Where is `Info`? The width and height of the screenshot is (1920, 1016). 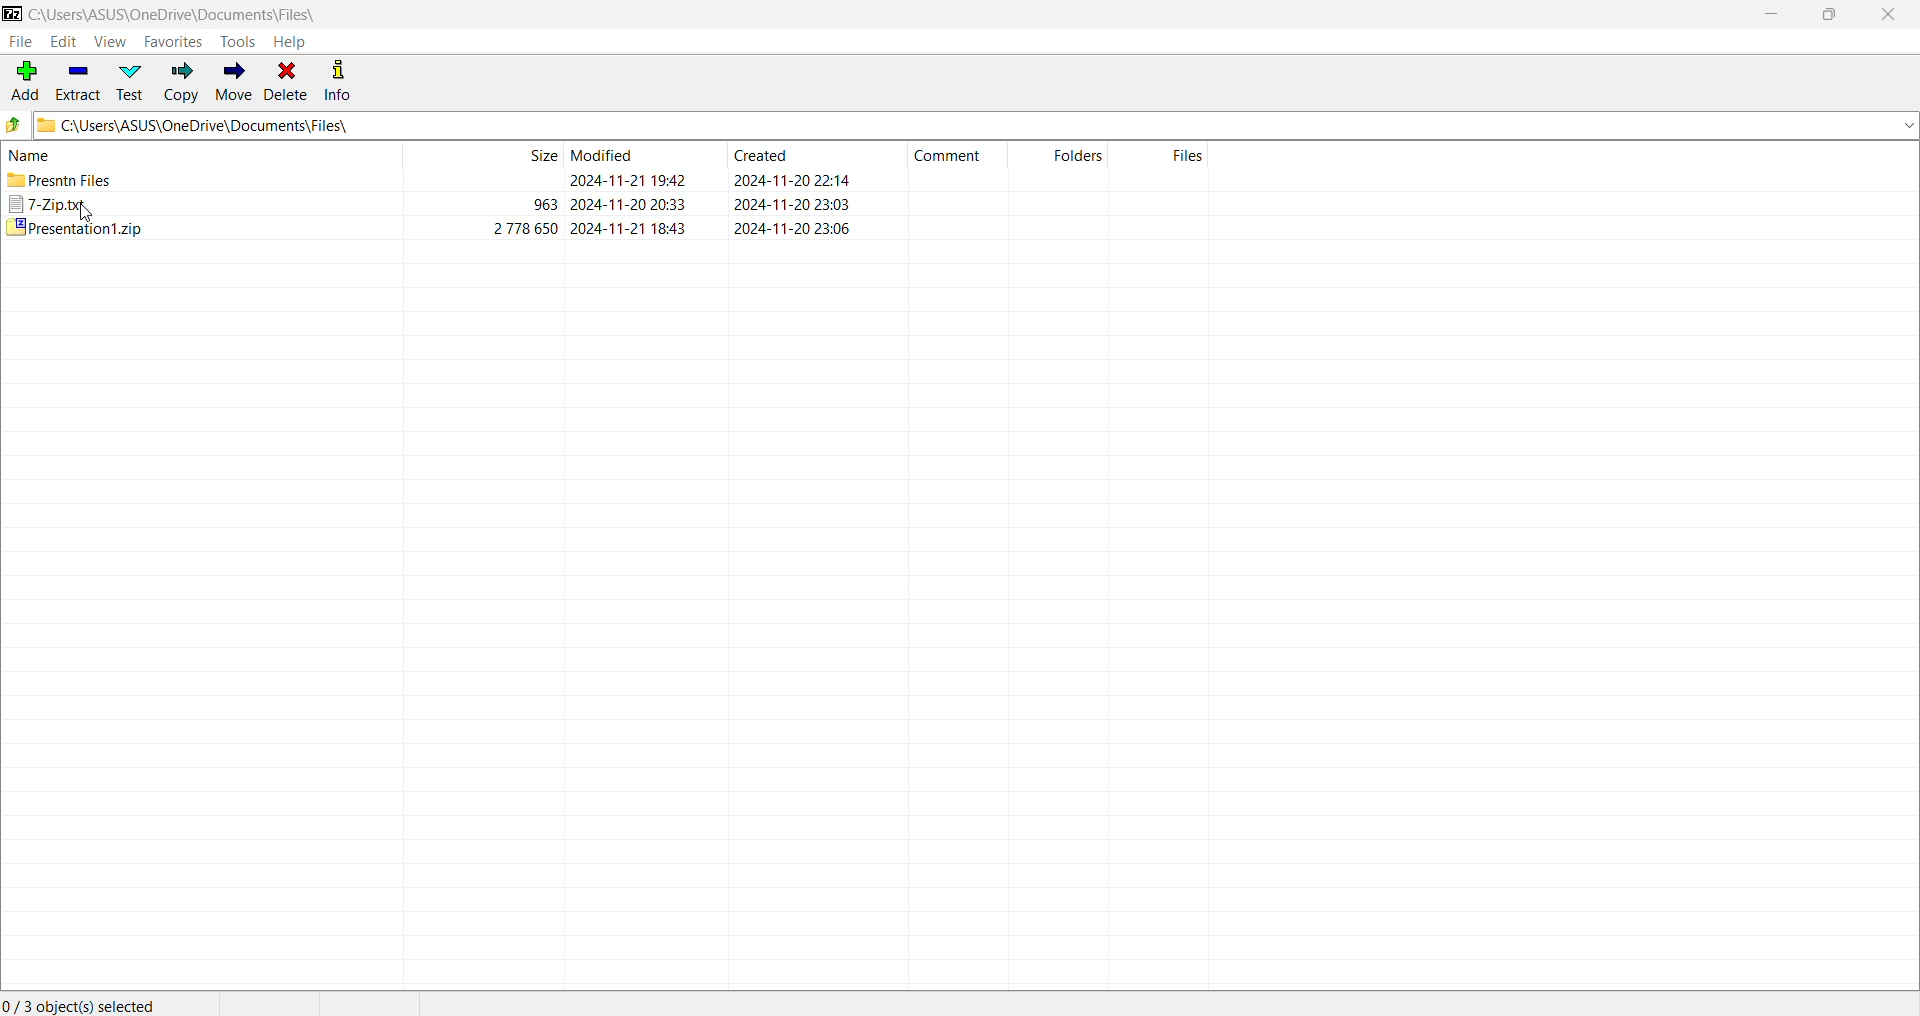
Info is located at coordinates (346, 81).